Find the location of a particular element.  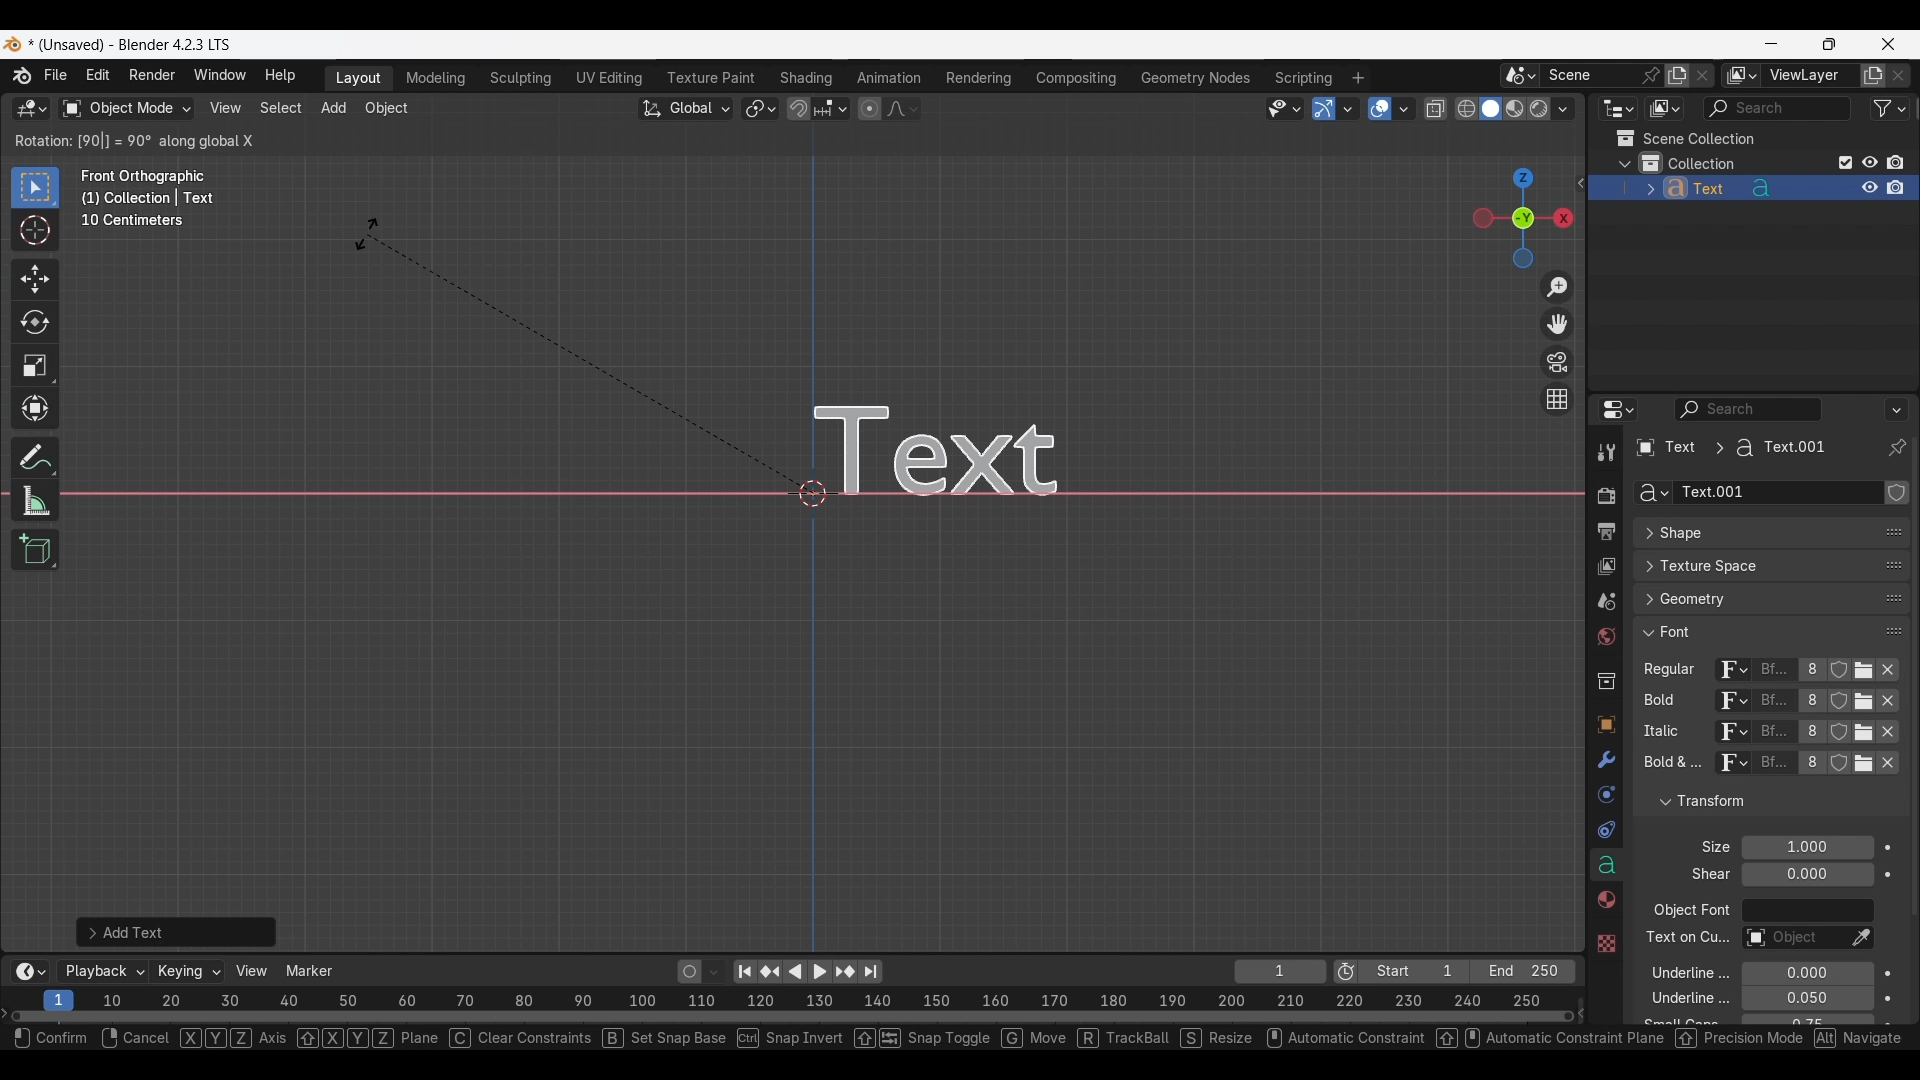

Eyedropper data-block is located at coordinates (1885, 526).